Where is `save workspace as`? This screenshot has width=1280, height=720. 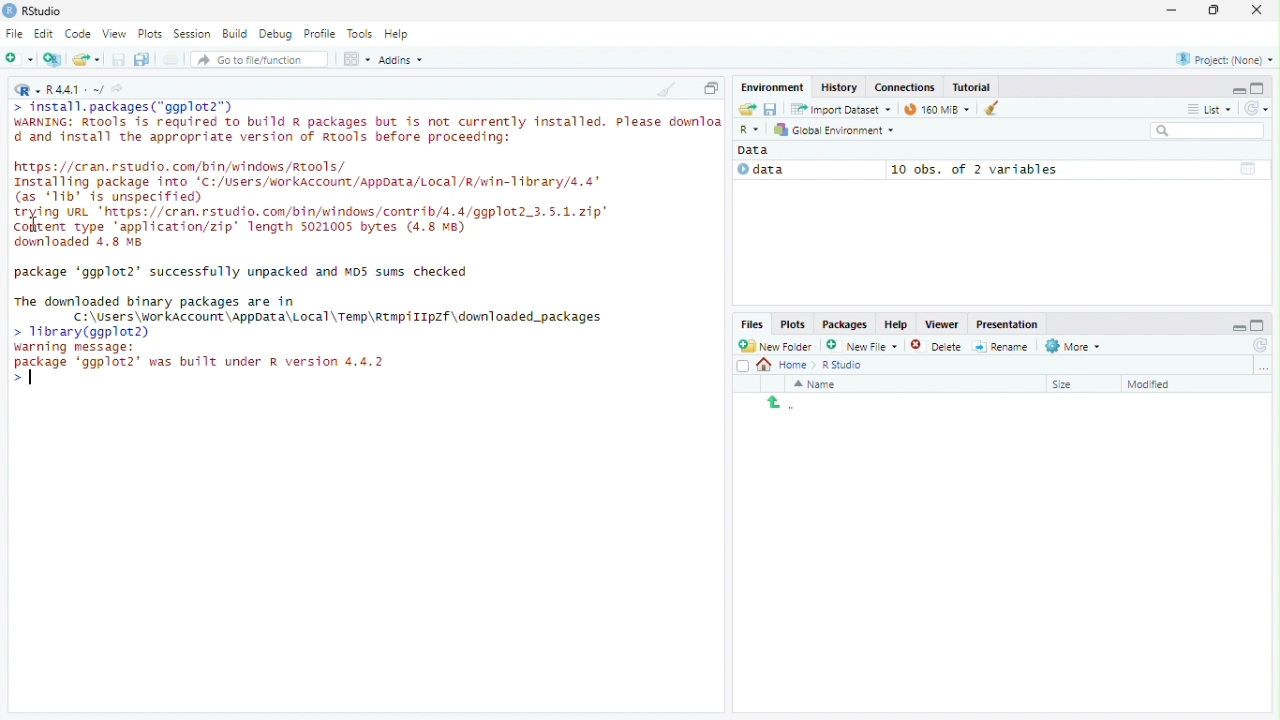
save workspace as is located at coordinates (773, 110).